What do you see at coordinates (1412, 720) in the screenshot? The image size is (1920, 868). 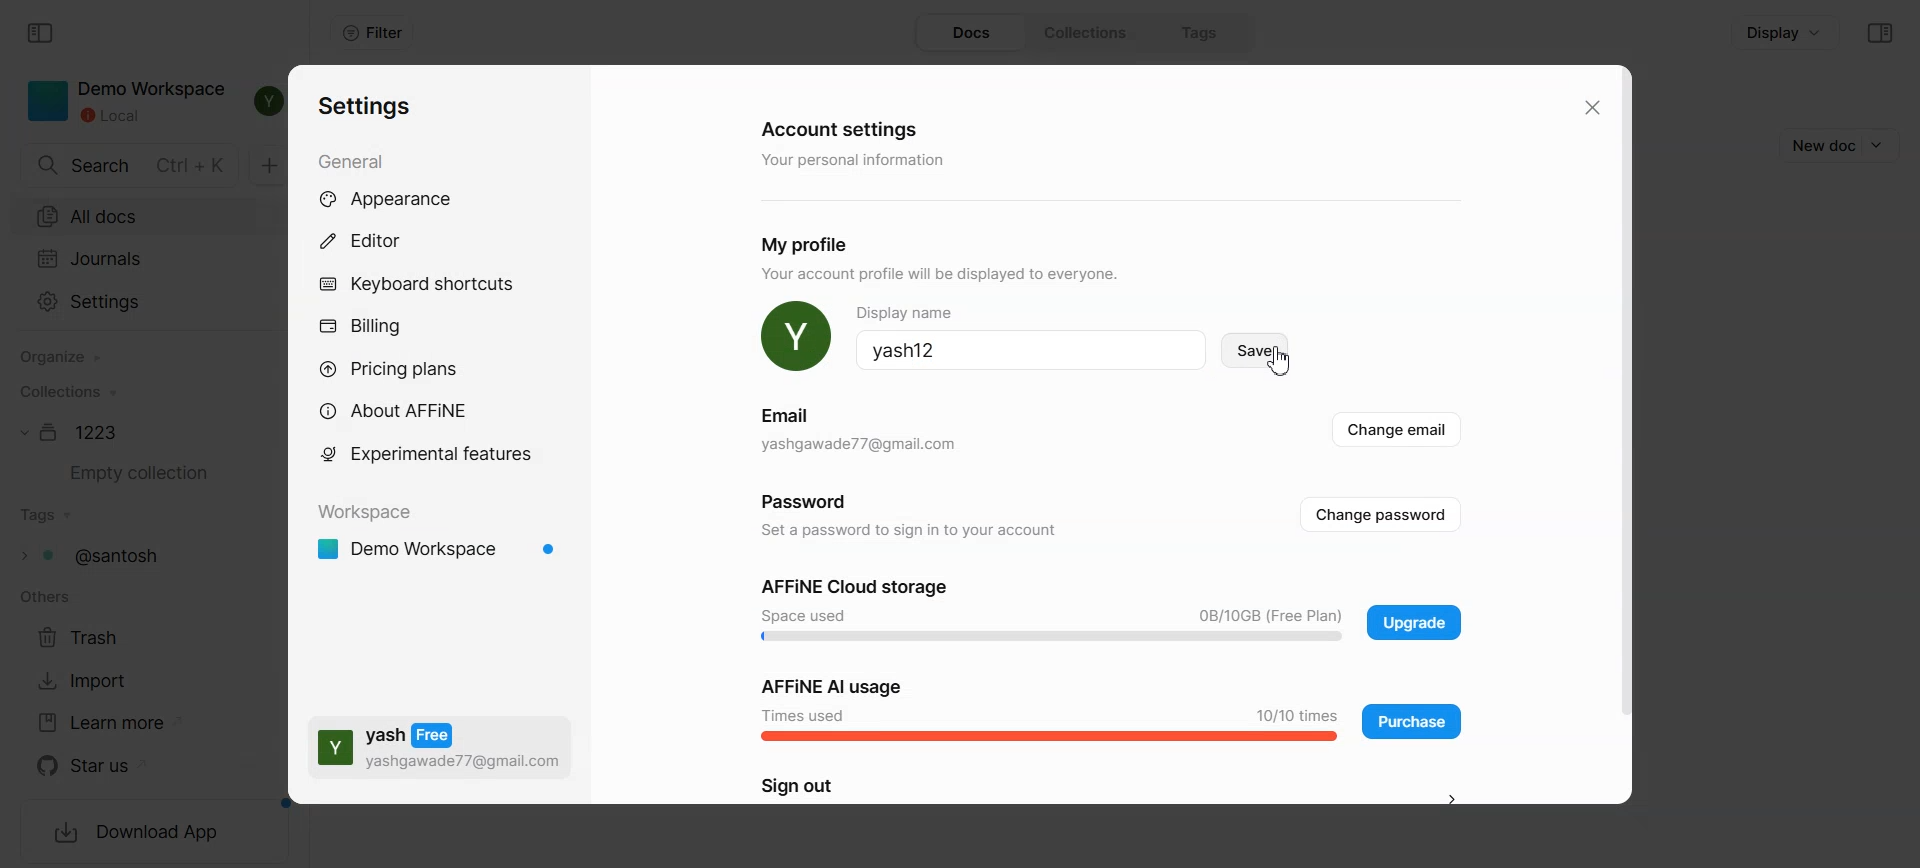 I see `Purchase application` at bounding box center [1412, 720].